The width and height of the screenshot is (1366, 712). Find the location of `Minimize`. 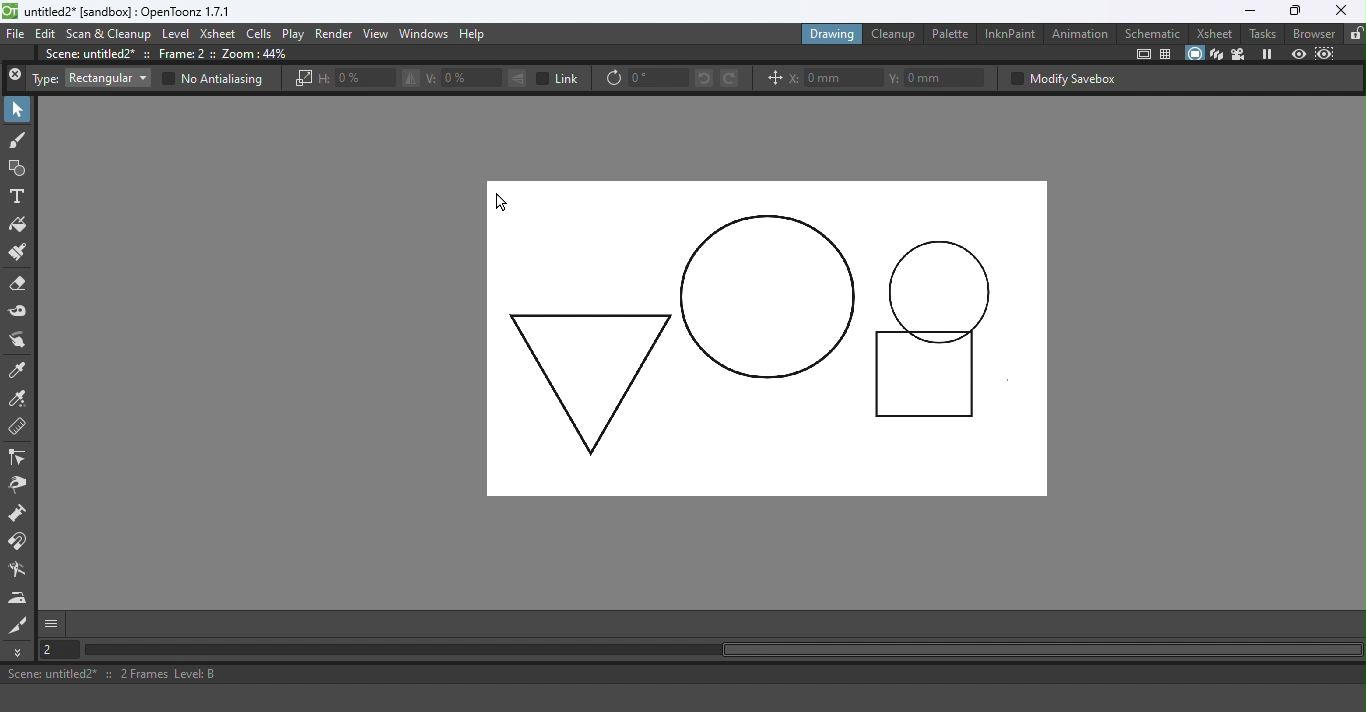

Minimize is located at coordinates (1243, 11).